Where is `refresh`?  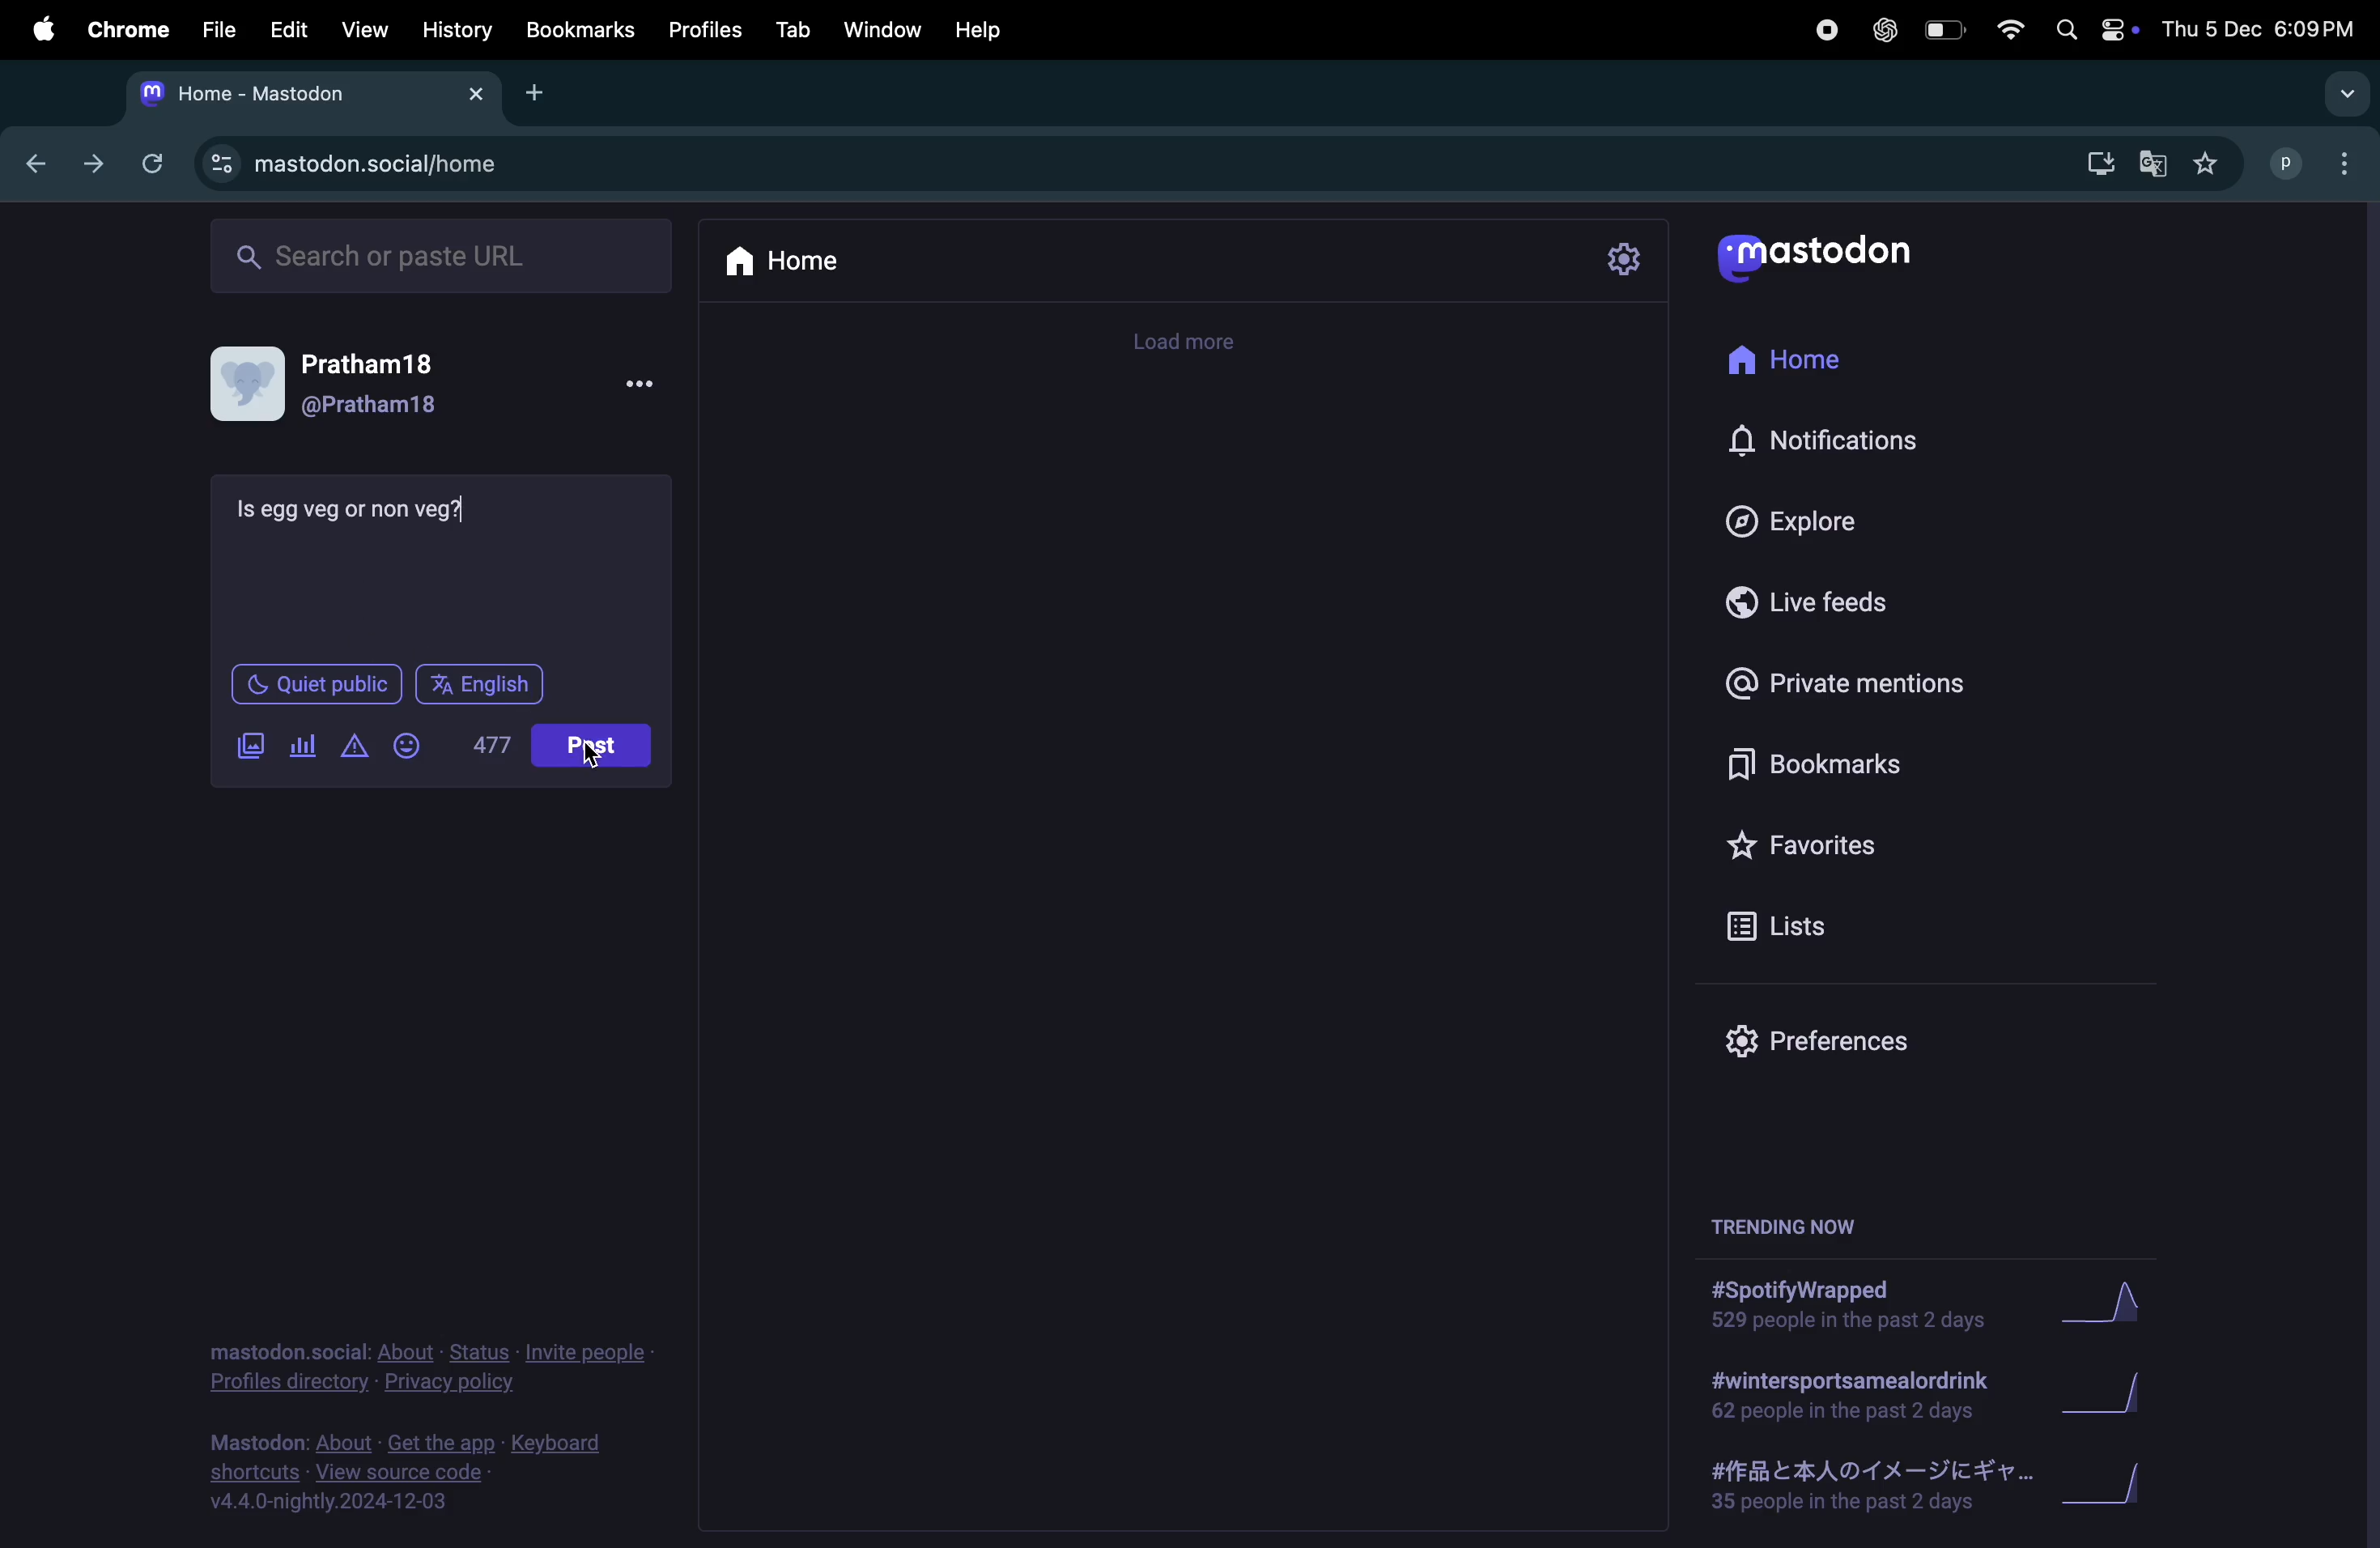 refresh is located at coordinates (152, 163).